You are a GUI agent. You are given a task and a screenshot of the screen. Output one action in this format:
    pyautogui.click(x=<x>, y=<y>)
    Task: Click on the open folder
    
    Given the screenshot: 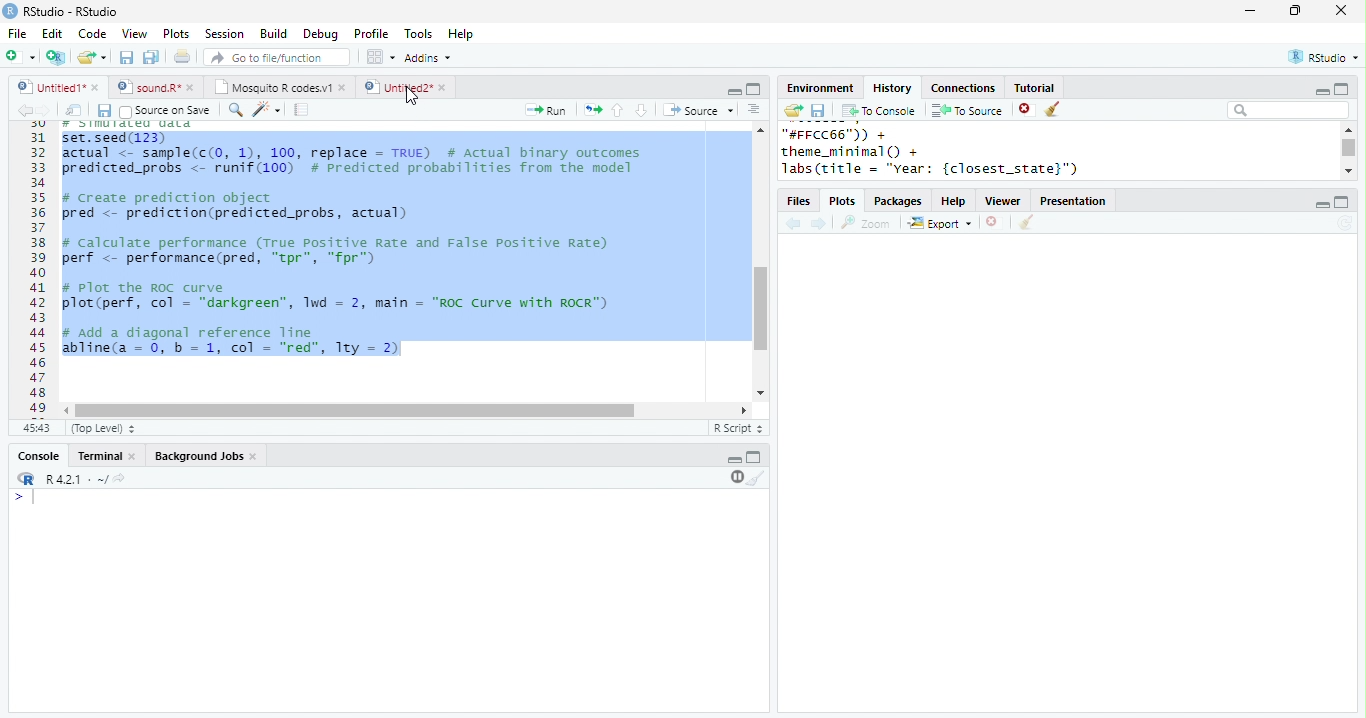 What is the action you would take?
    pyautogui.click(x=792, y=110)
    